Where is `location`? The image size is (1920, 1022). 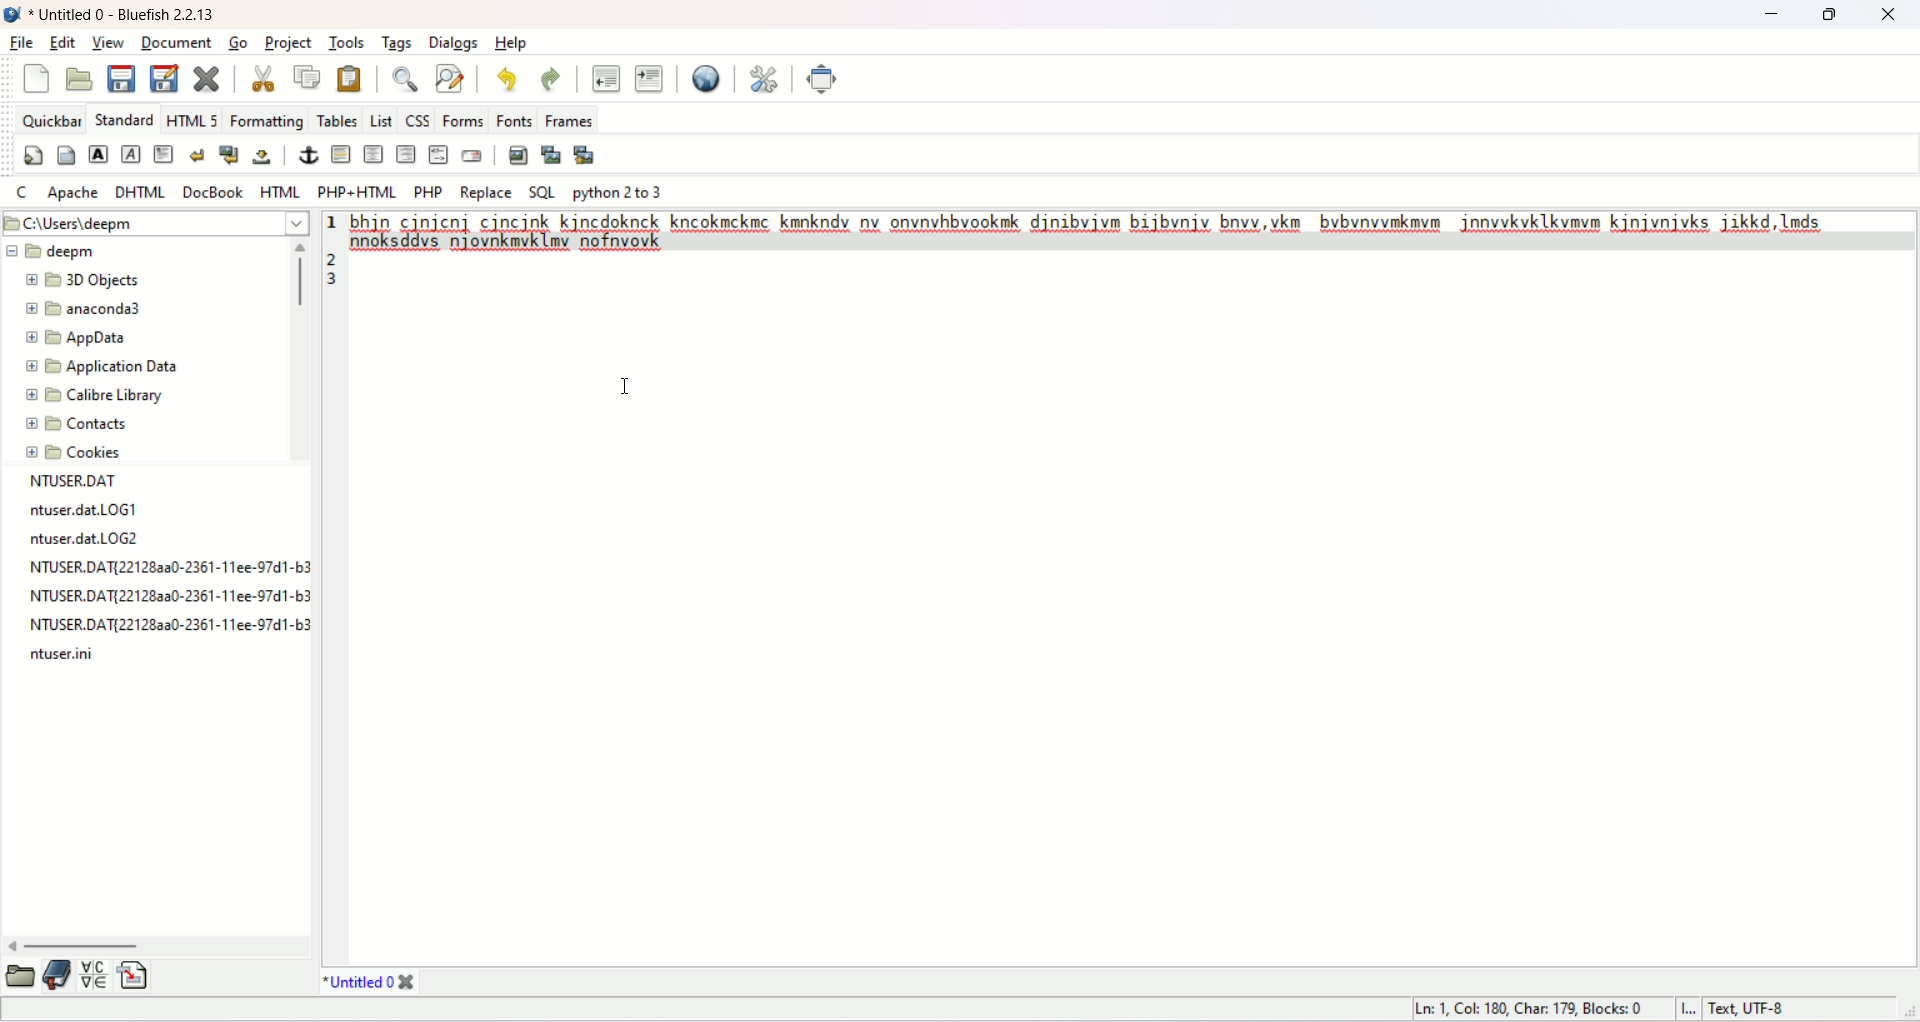
location is located at coordinates (151, 224).